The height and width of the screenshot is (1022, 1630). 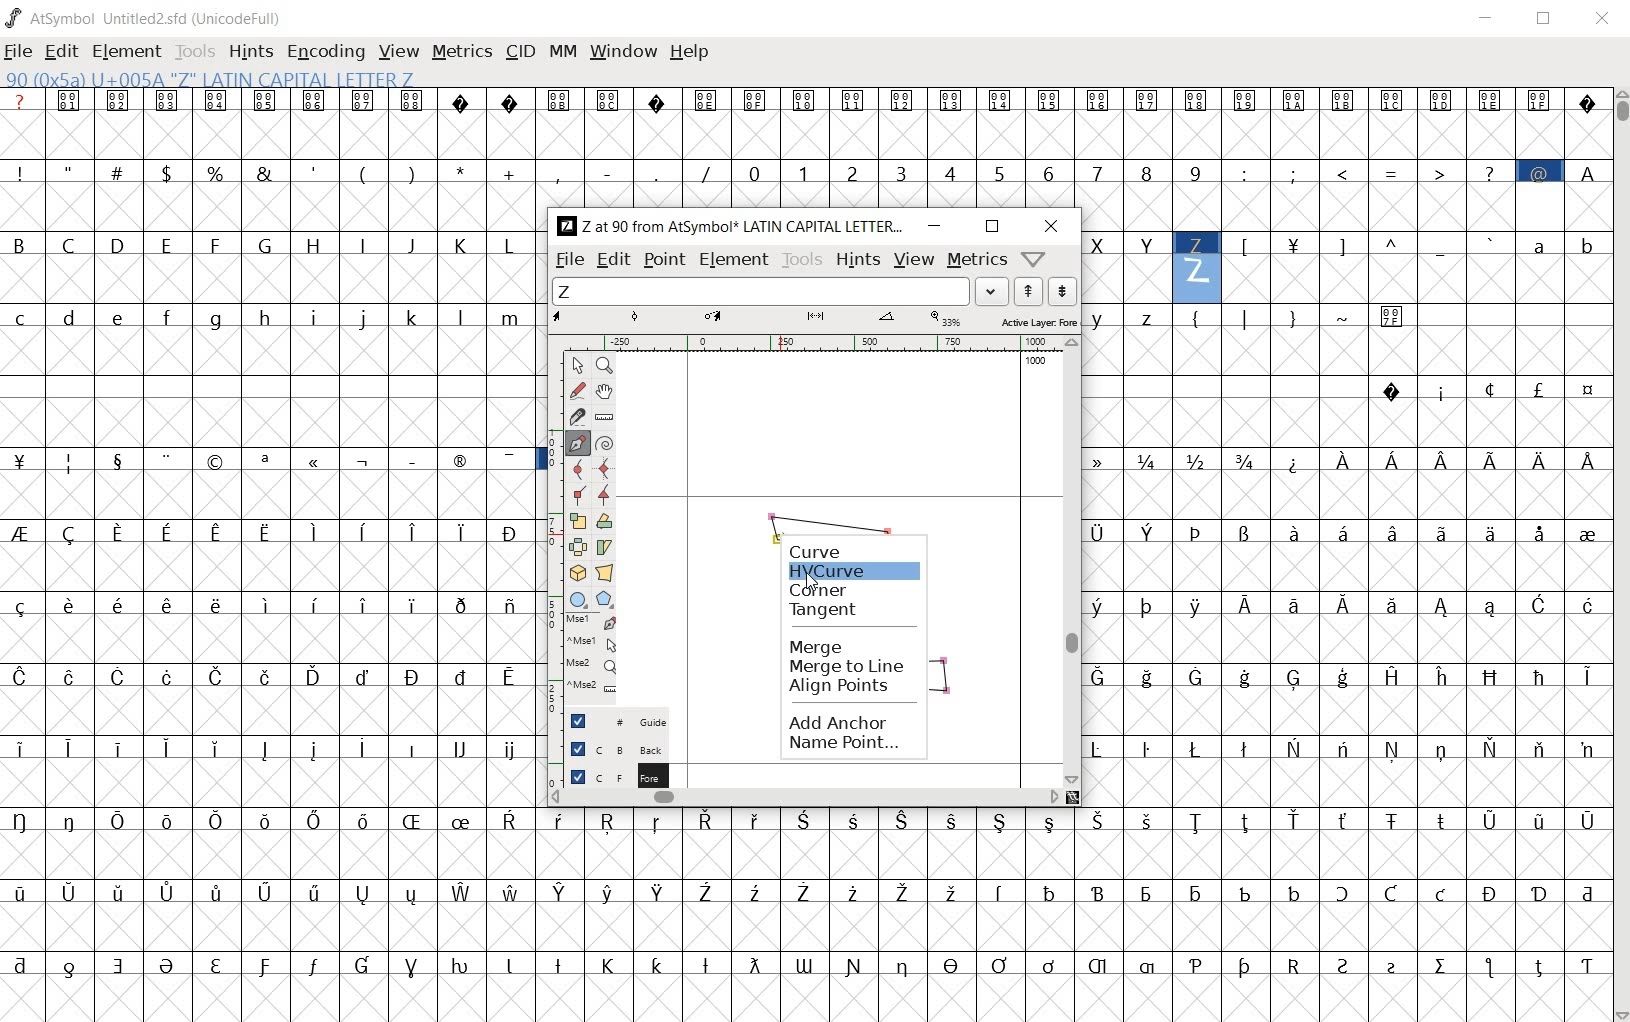 What do you see at coordinates (664, 261) in the screenshot?
I see `point` at bounding box center [664, 261].